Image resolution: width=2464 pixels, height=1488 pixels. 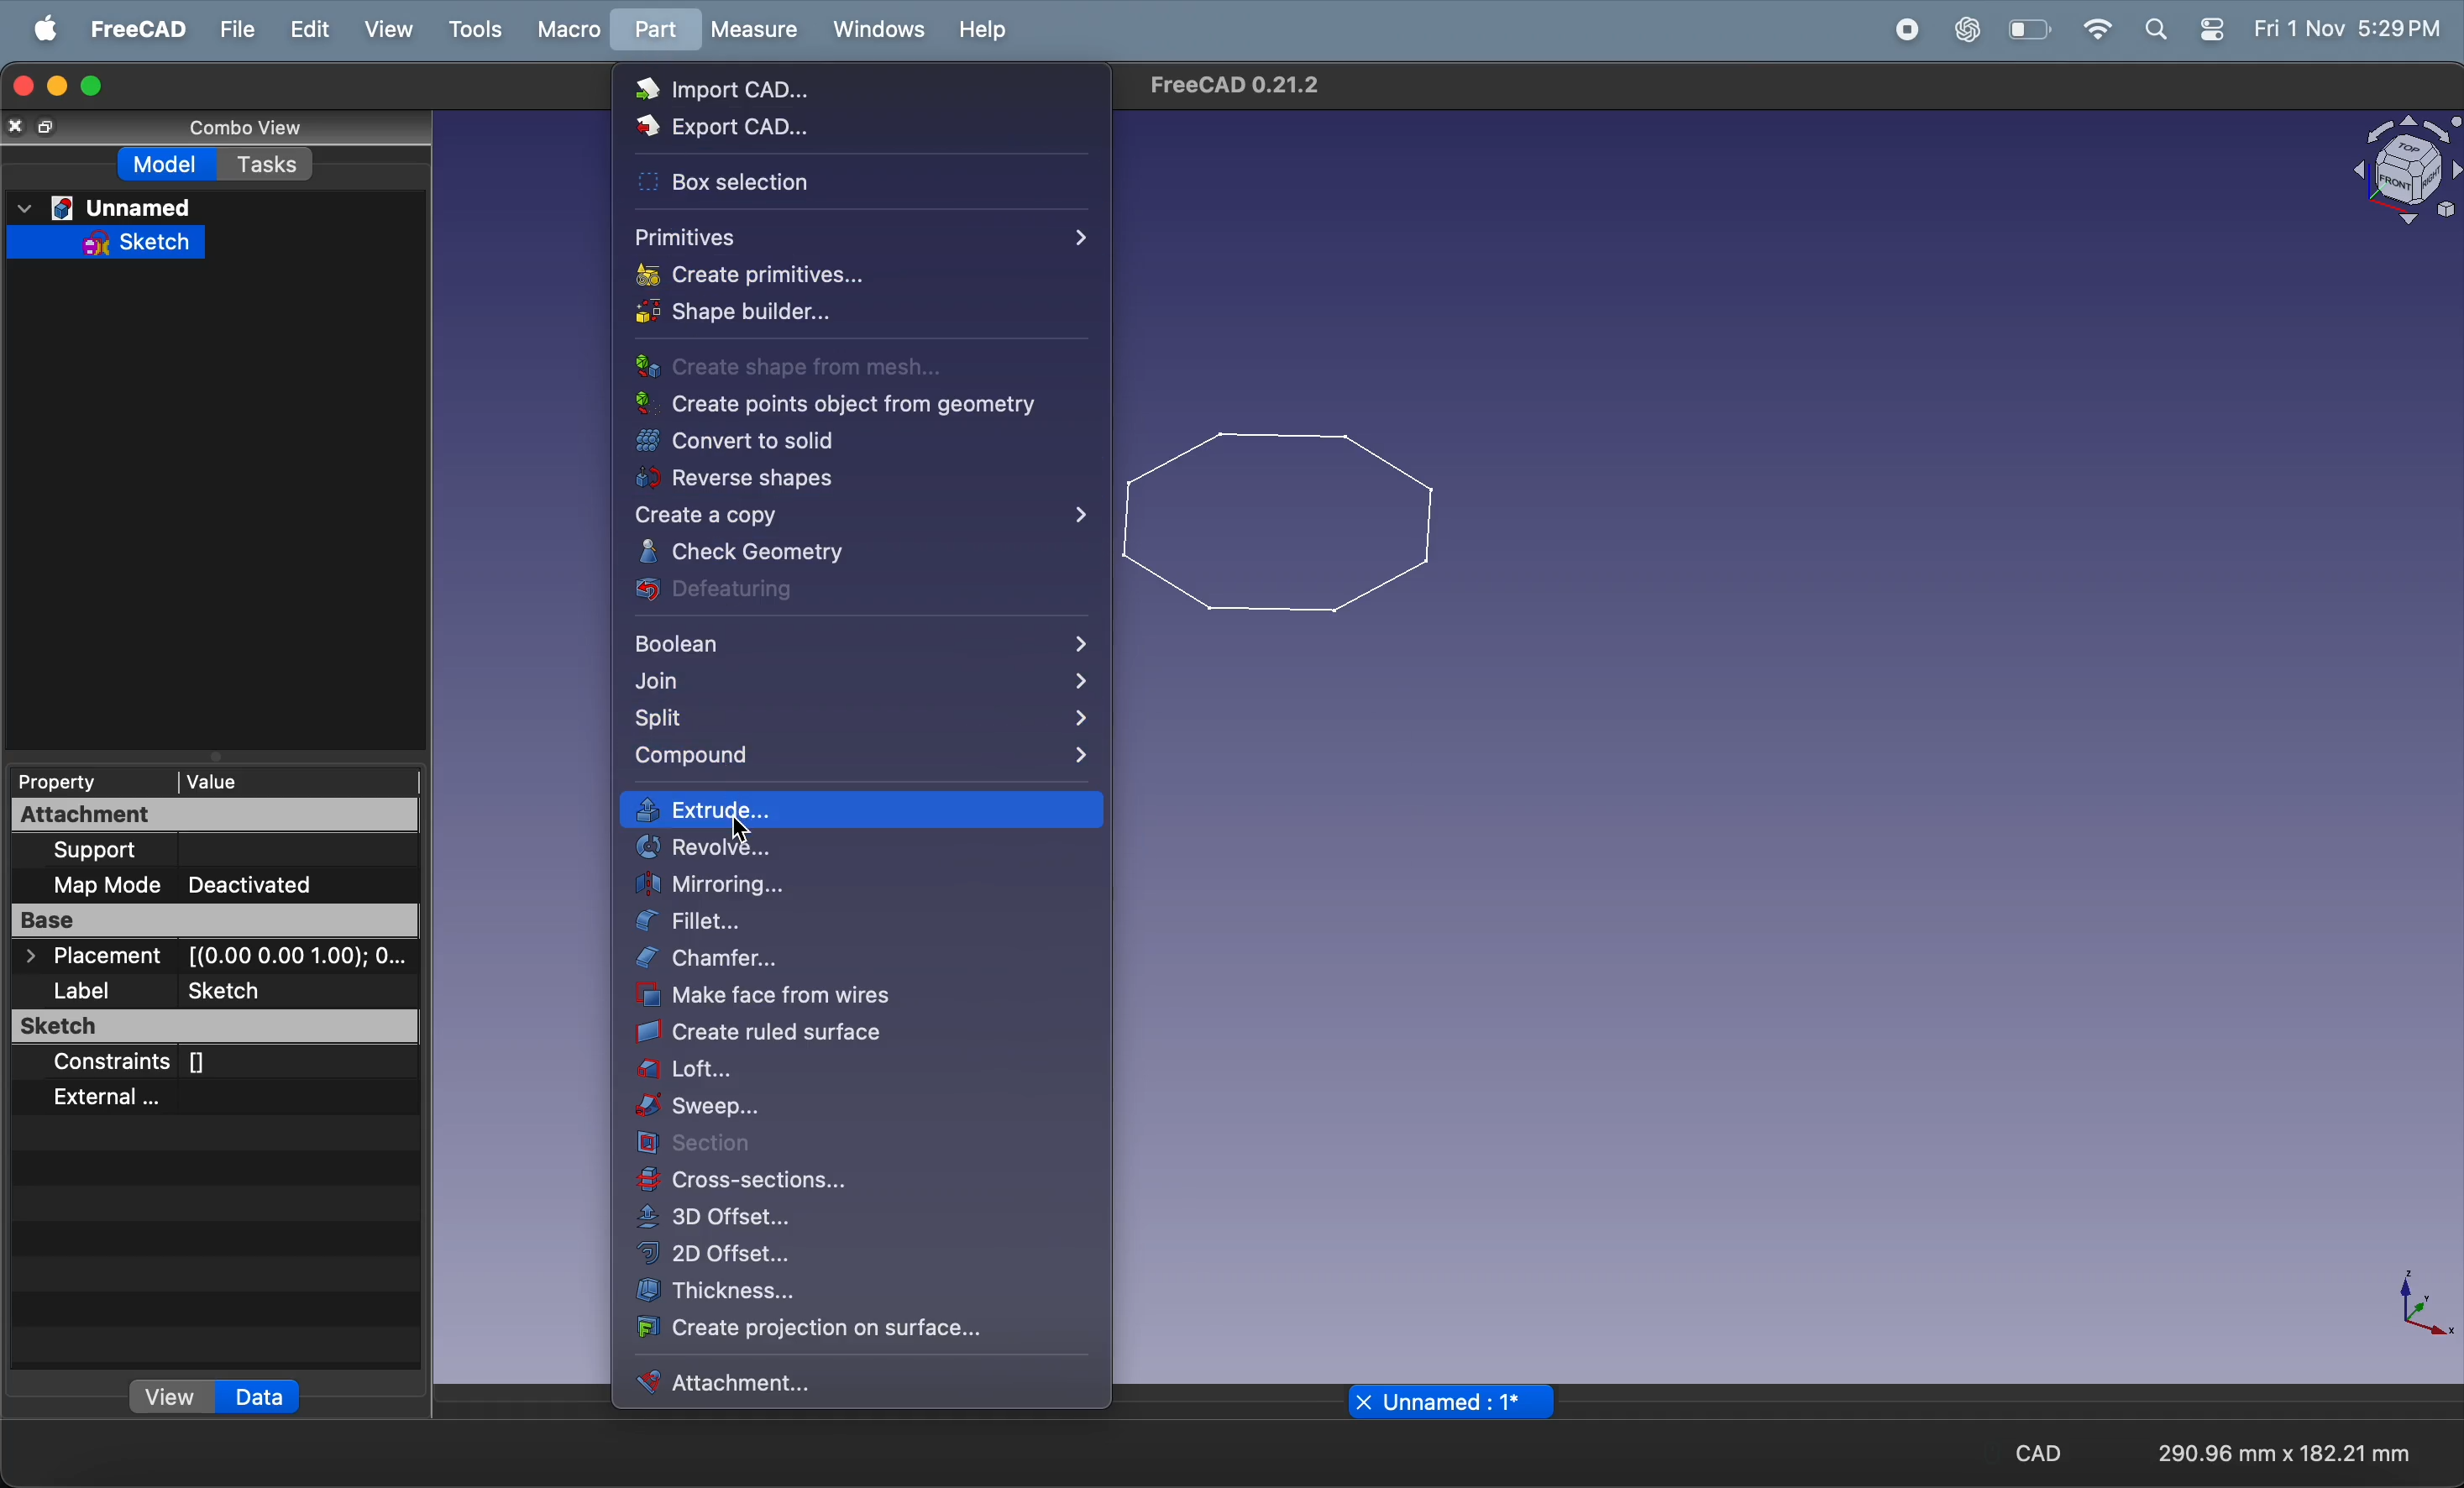 I want to click on sketch, so click(x=108, y=242).